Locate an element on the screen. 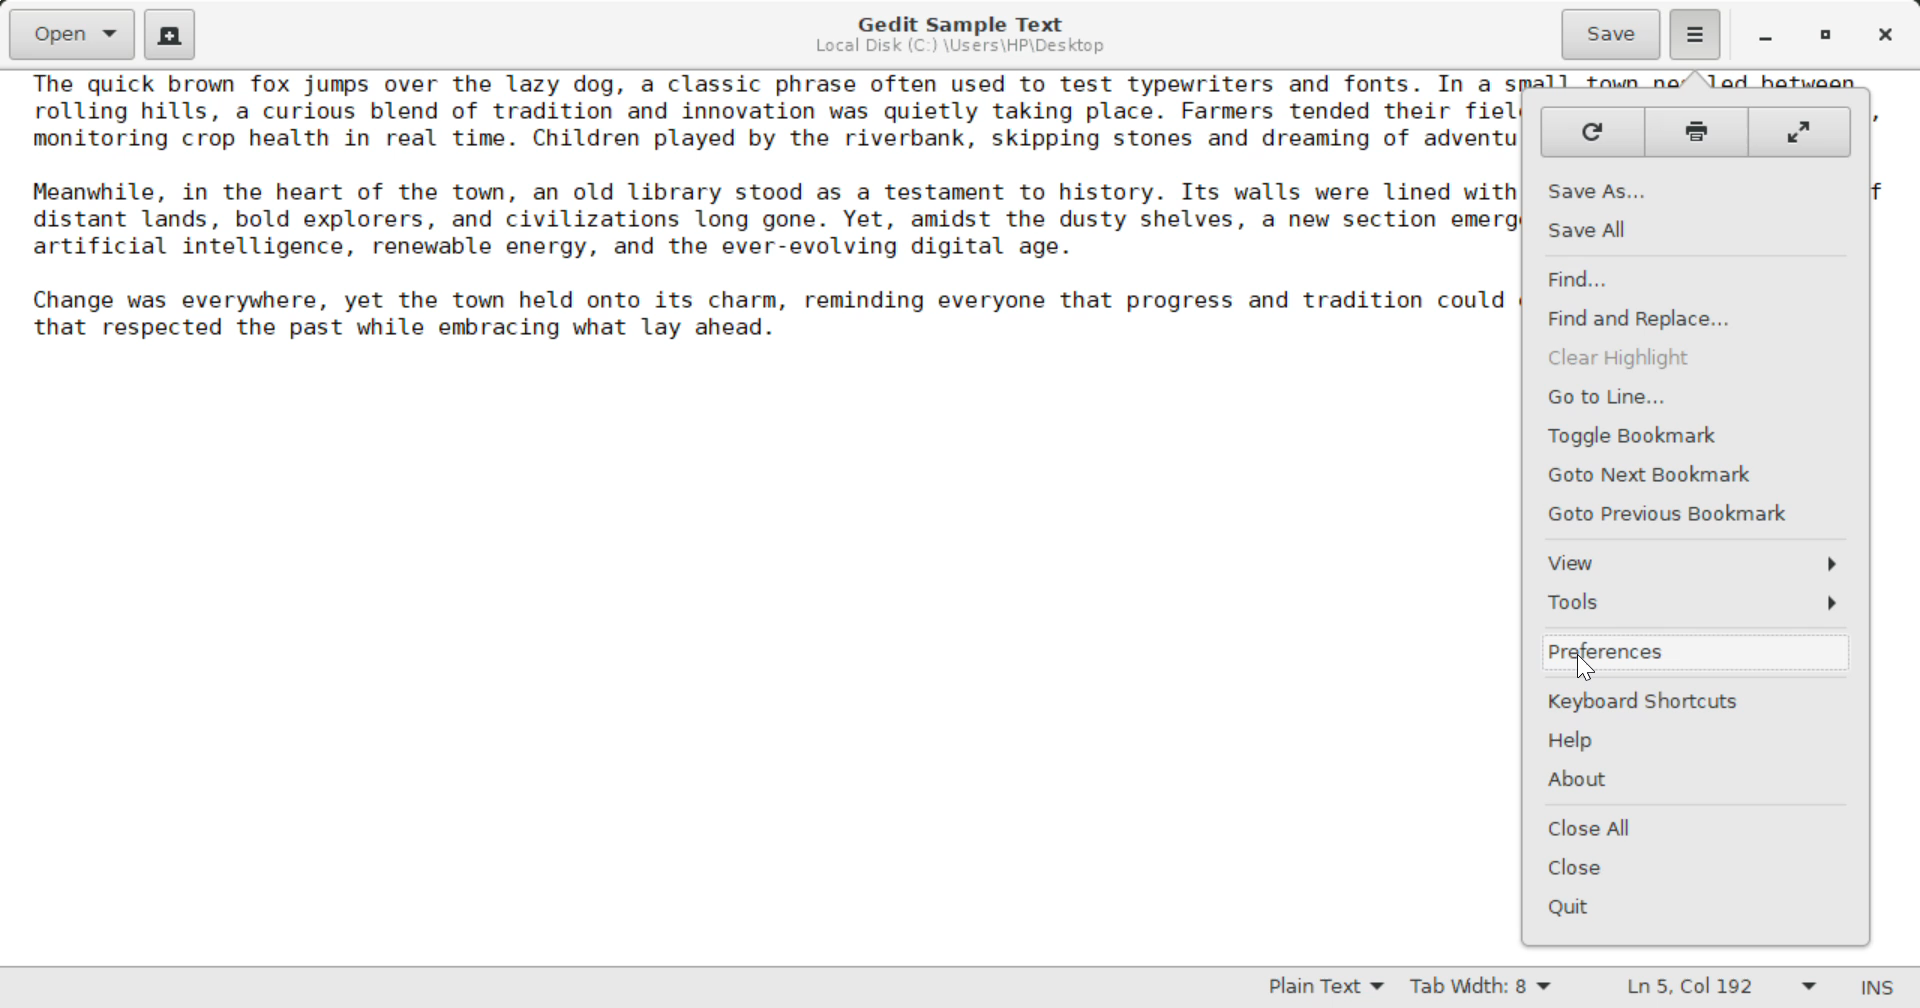 This screenshot has height=1008, width=1920. Save All is located at coordinates (1605, 230).